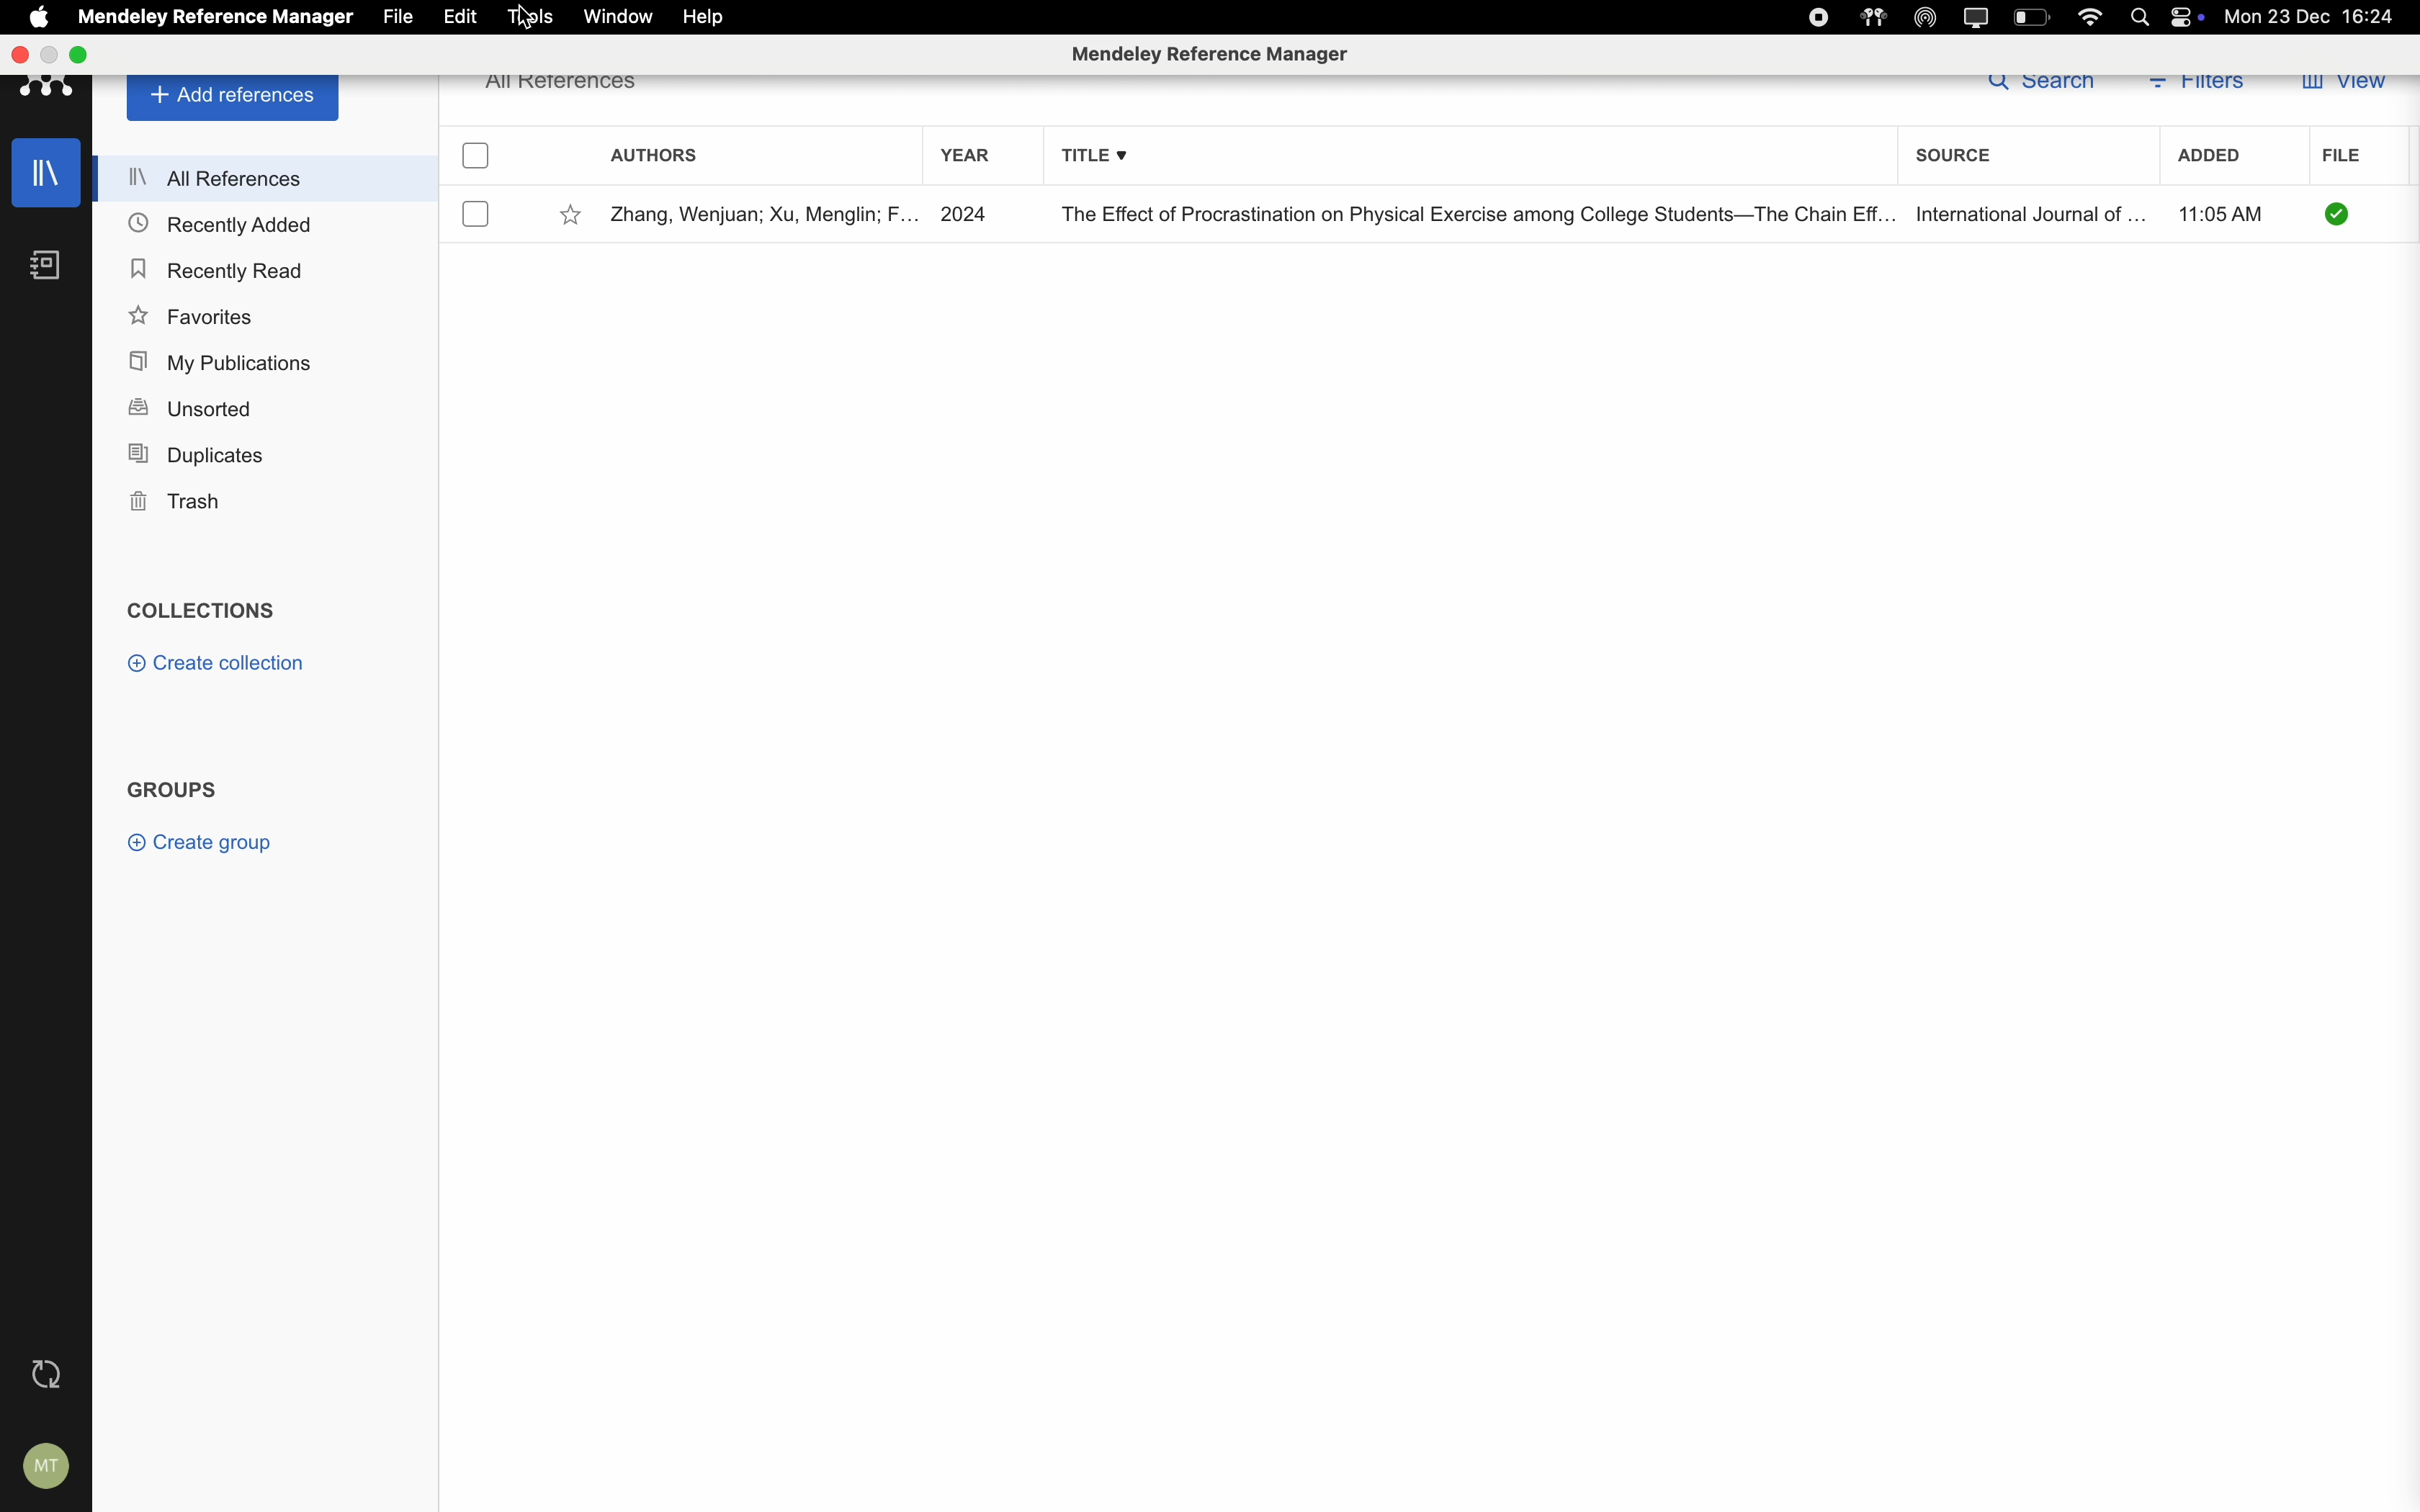 The height and width of the screenshot is (1512, 2420). Describe the element at coordinates (1874, 18) in the screenshot. I see `airpods connected` at that location.